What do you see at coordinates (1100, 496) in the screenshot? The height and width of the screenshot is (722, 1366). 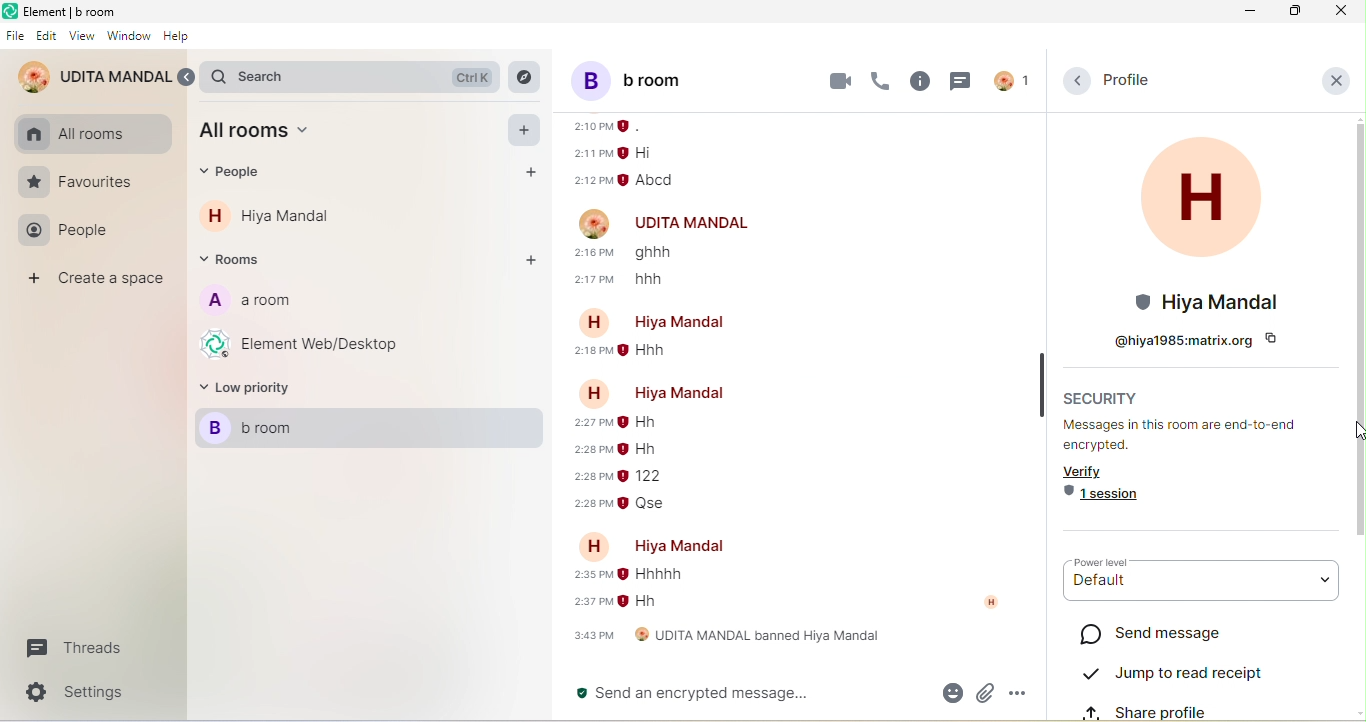 I see `1 session` at bounding box center [1100, 496].